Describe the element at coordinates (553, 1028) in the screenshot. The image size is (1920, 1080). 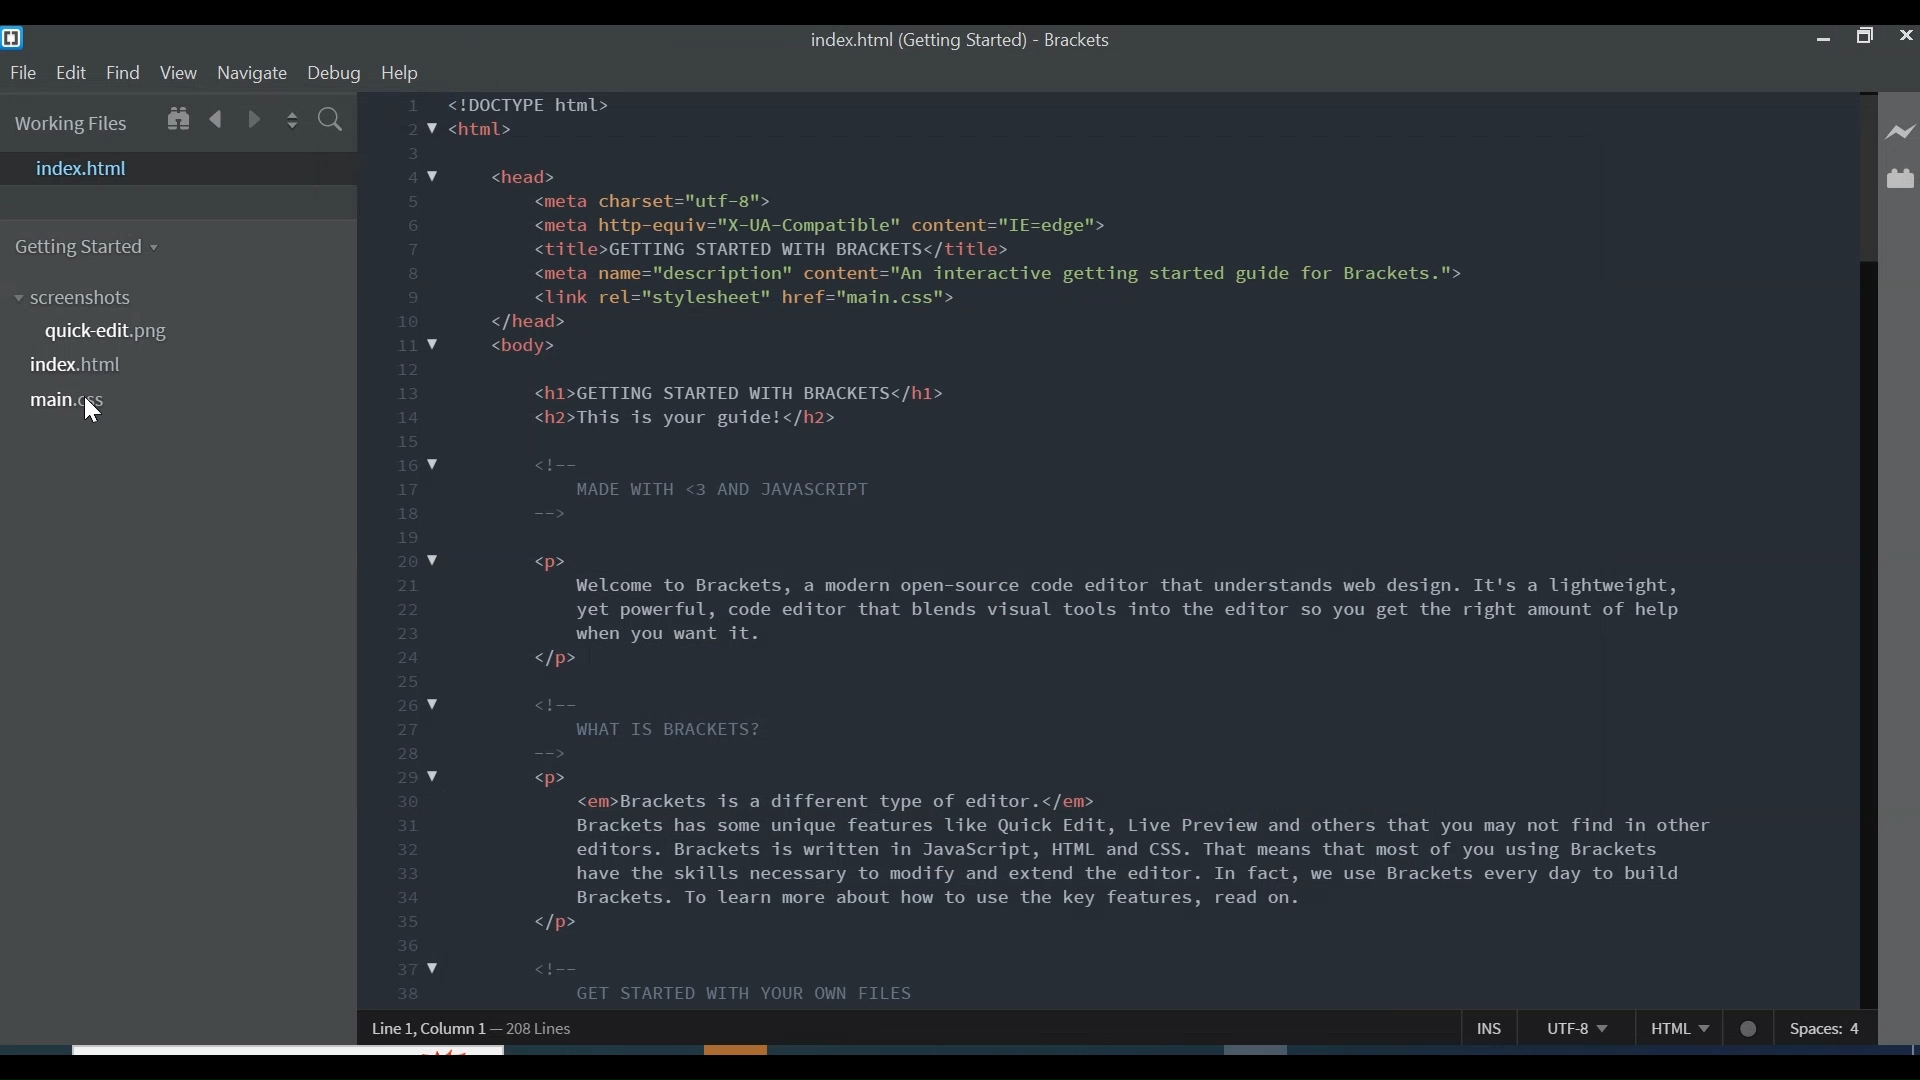
I see `Line Position` at that location.